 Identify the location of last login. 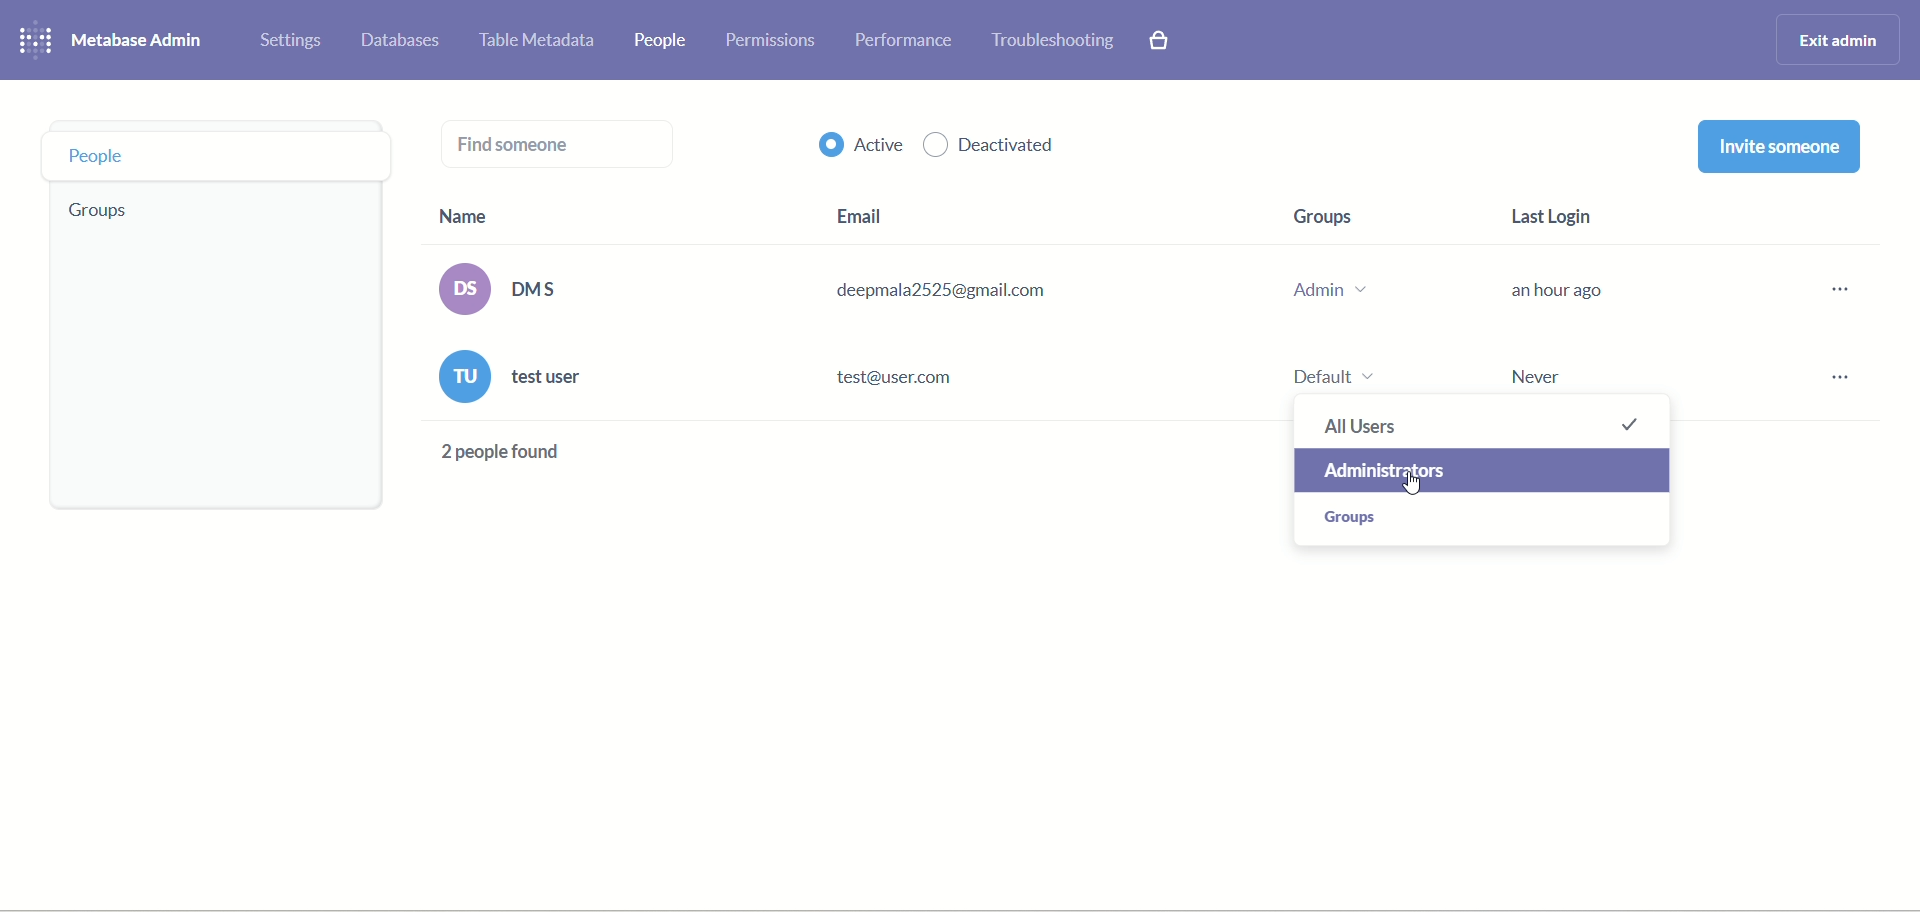
(1551, 294).